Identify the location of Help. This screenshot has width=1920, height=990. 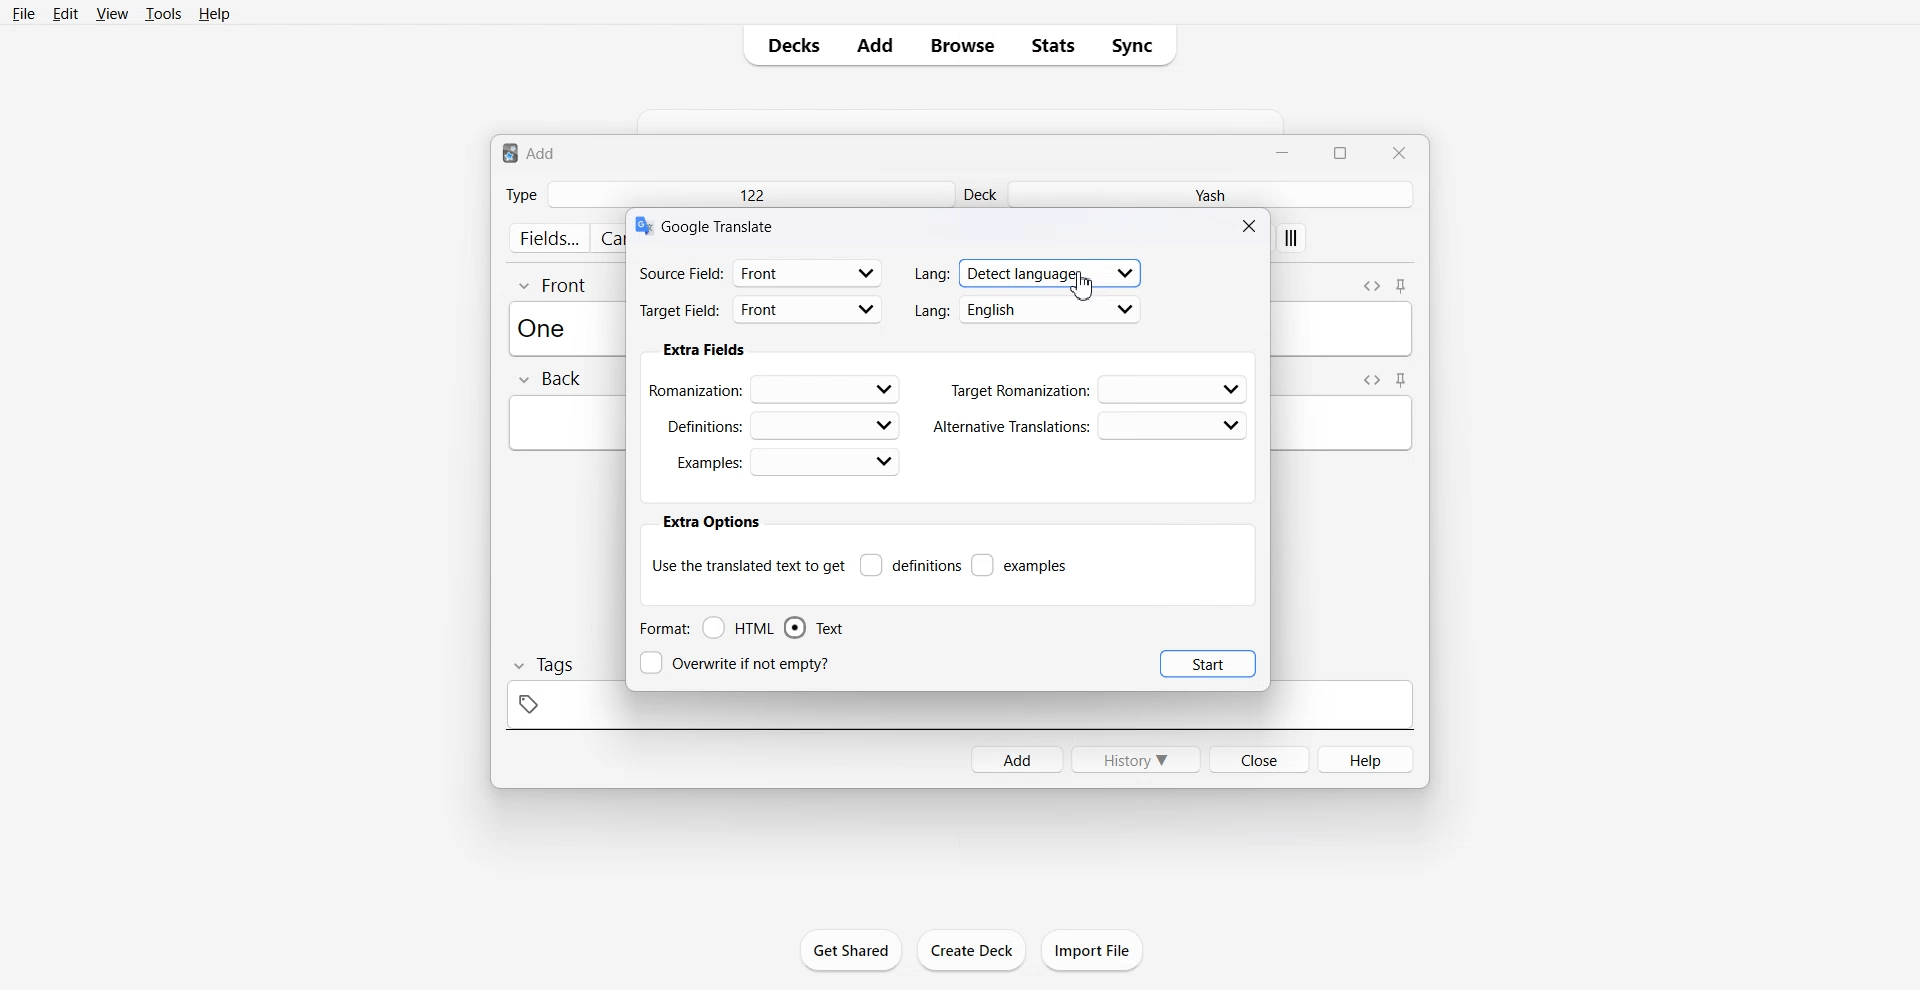
(215, 13).